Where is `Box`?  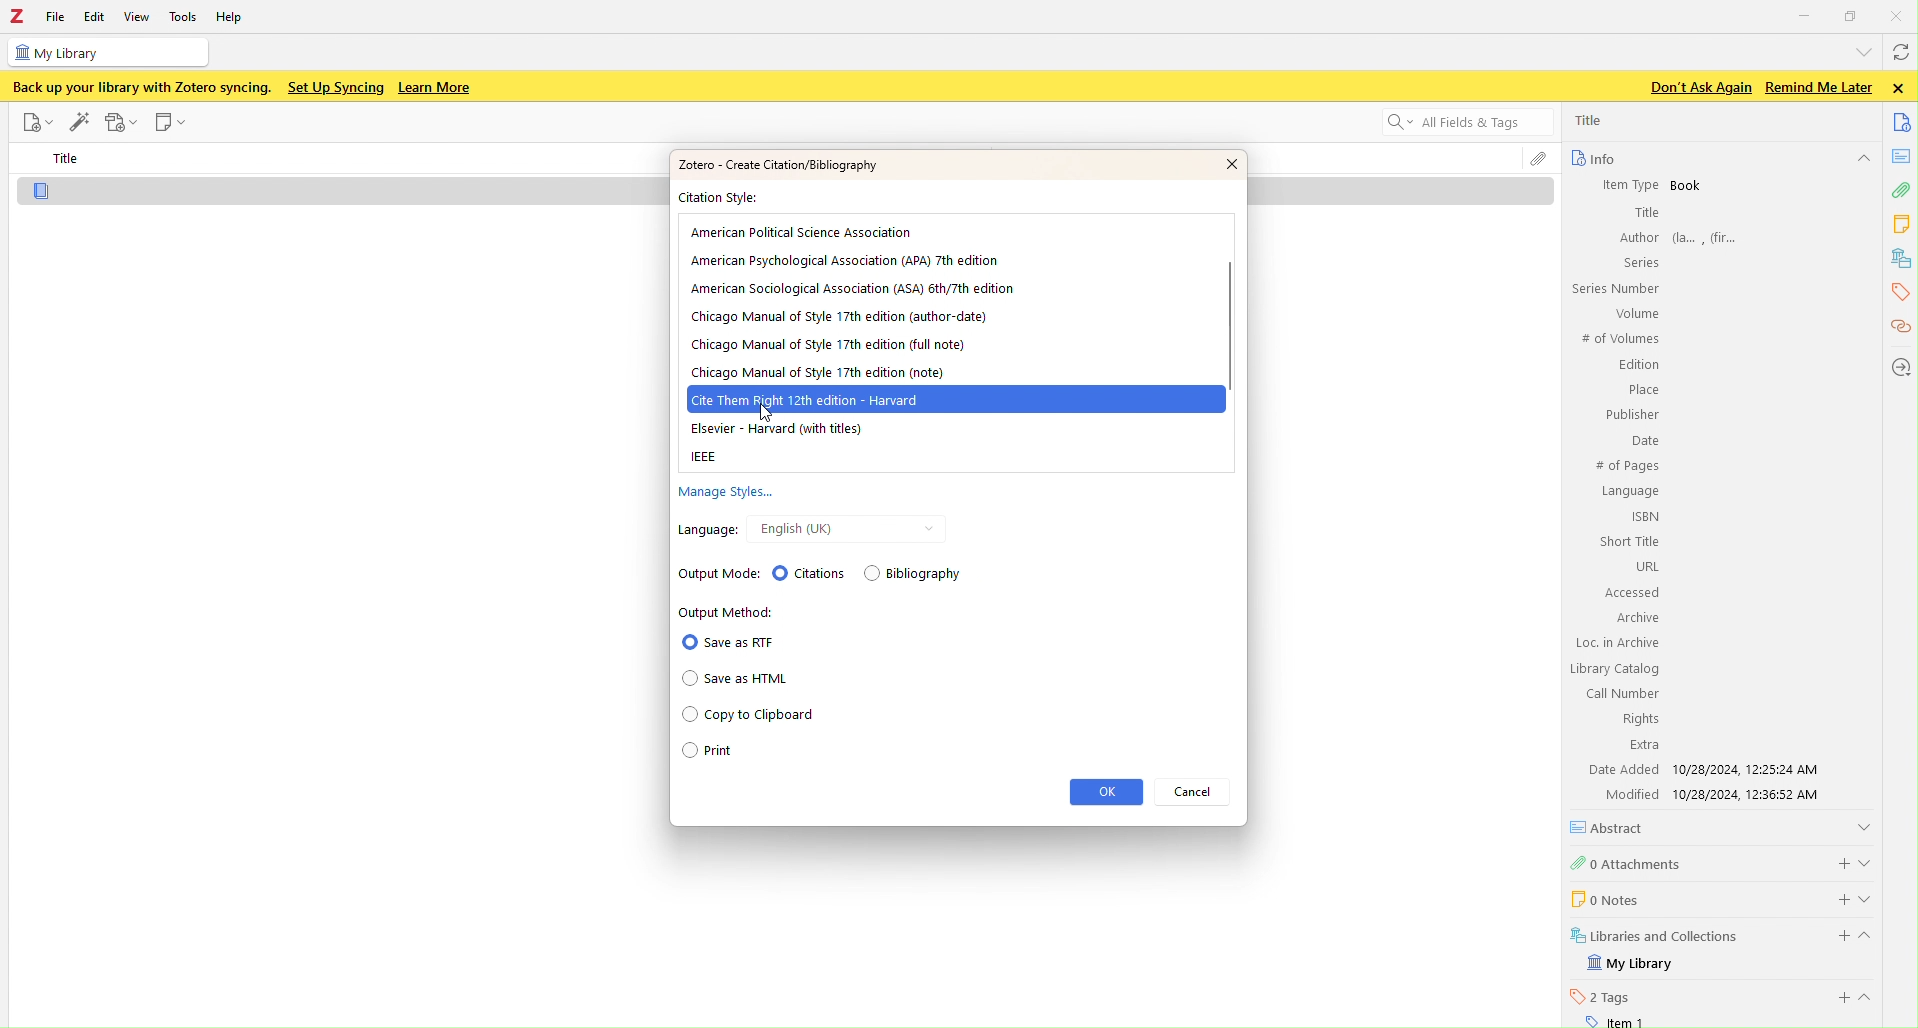
Box is located at coordinates (1852, 16).